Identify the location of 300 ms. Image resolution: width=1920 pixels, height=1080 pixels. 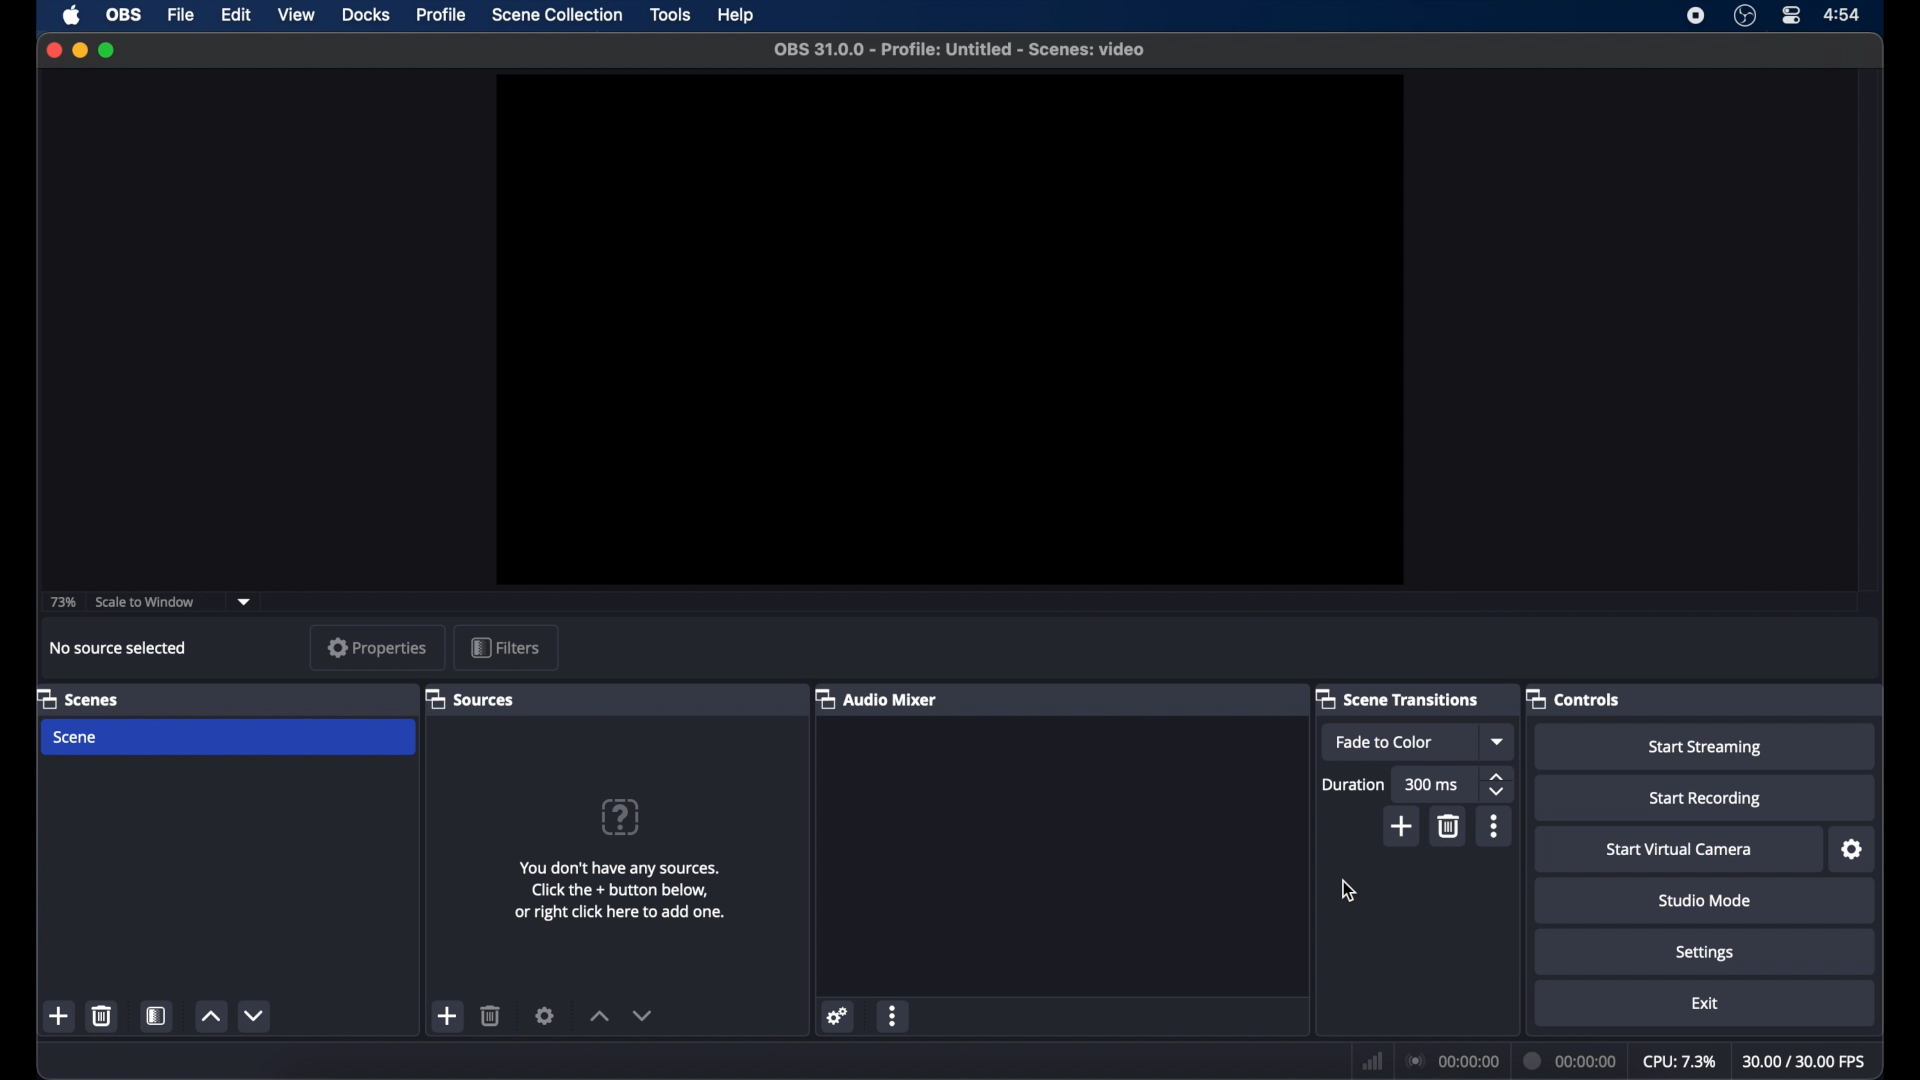
(1432, 784).